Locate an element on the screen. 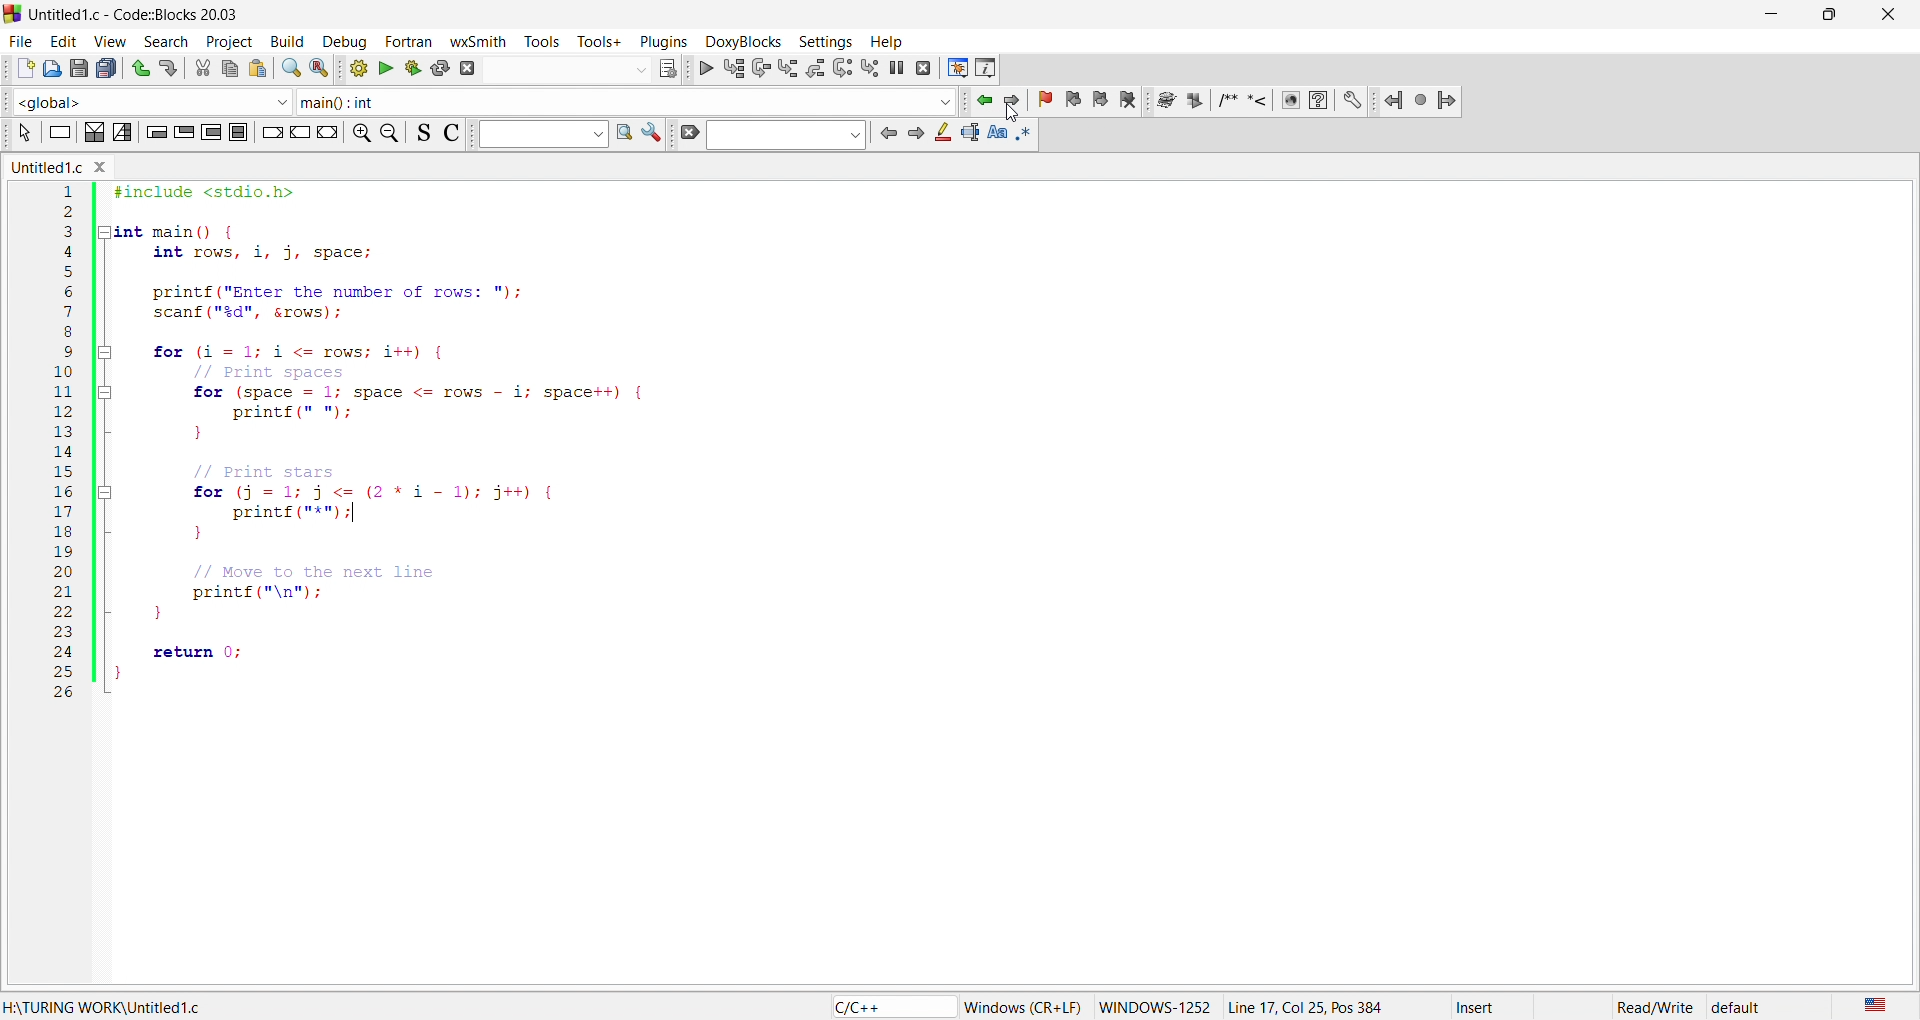 The image size is (1920, 1020). debug window is located at coordinates (956, 71).